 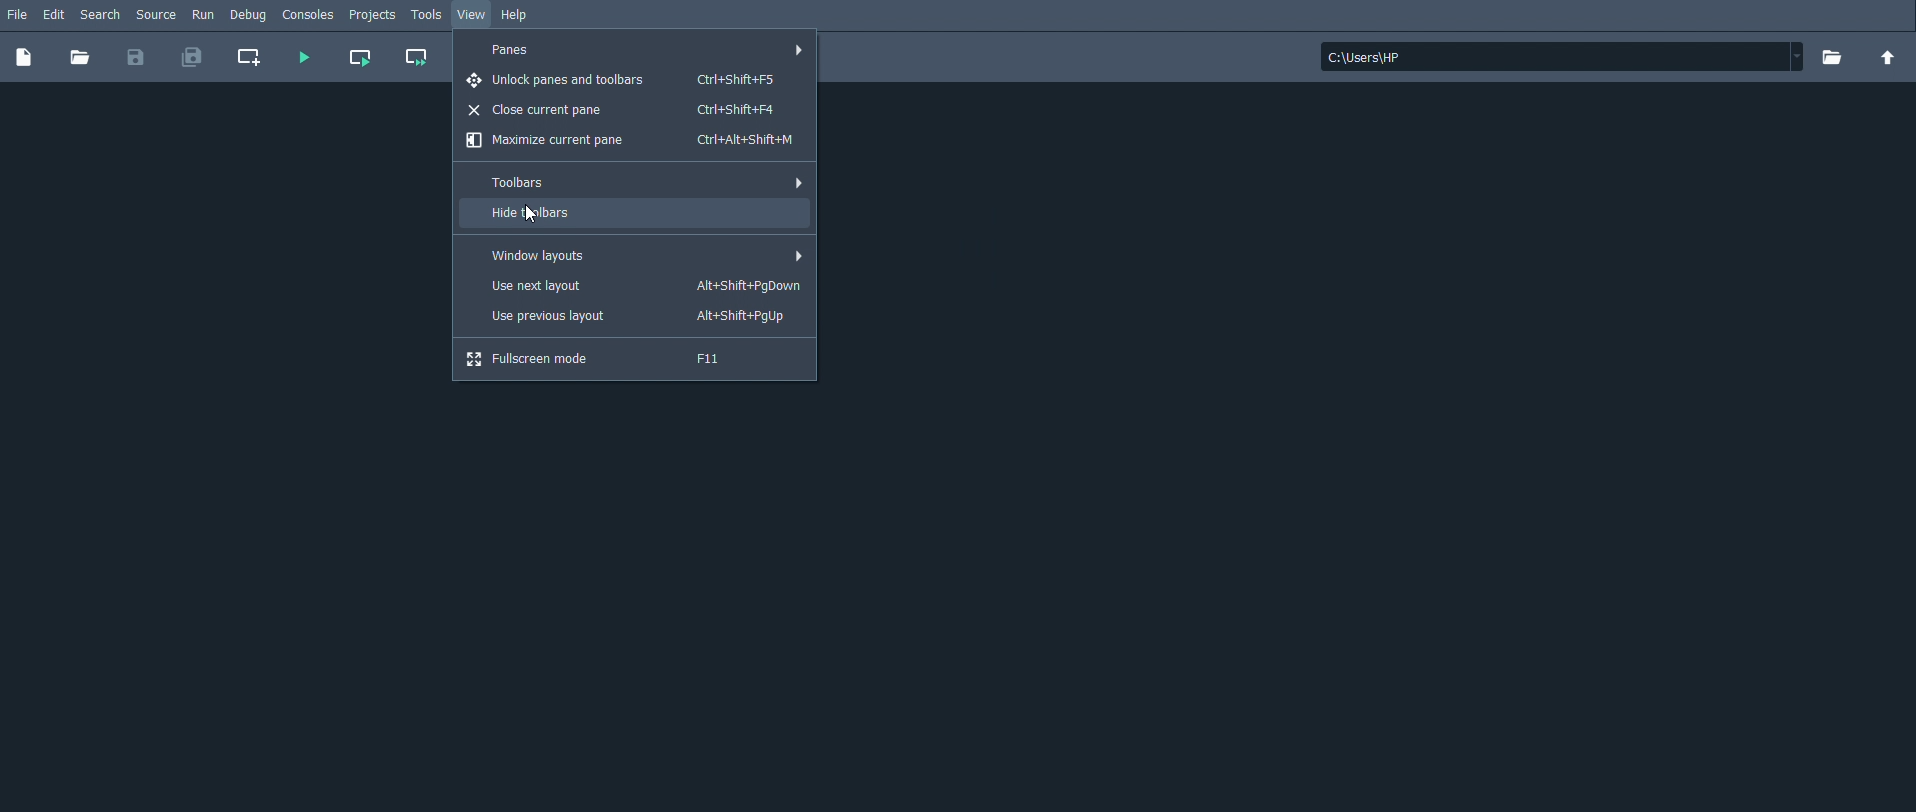 What do you see at coordinates (193, 57) in the screenshot?
I see `Save all files` at bounding box center [193, 57].